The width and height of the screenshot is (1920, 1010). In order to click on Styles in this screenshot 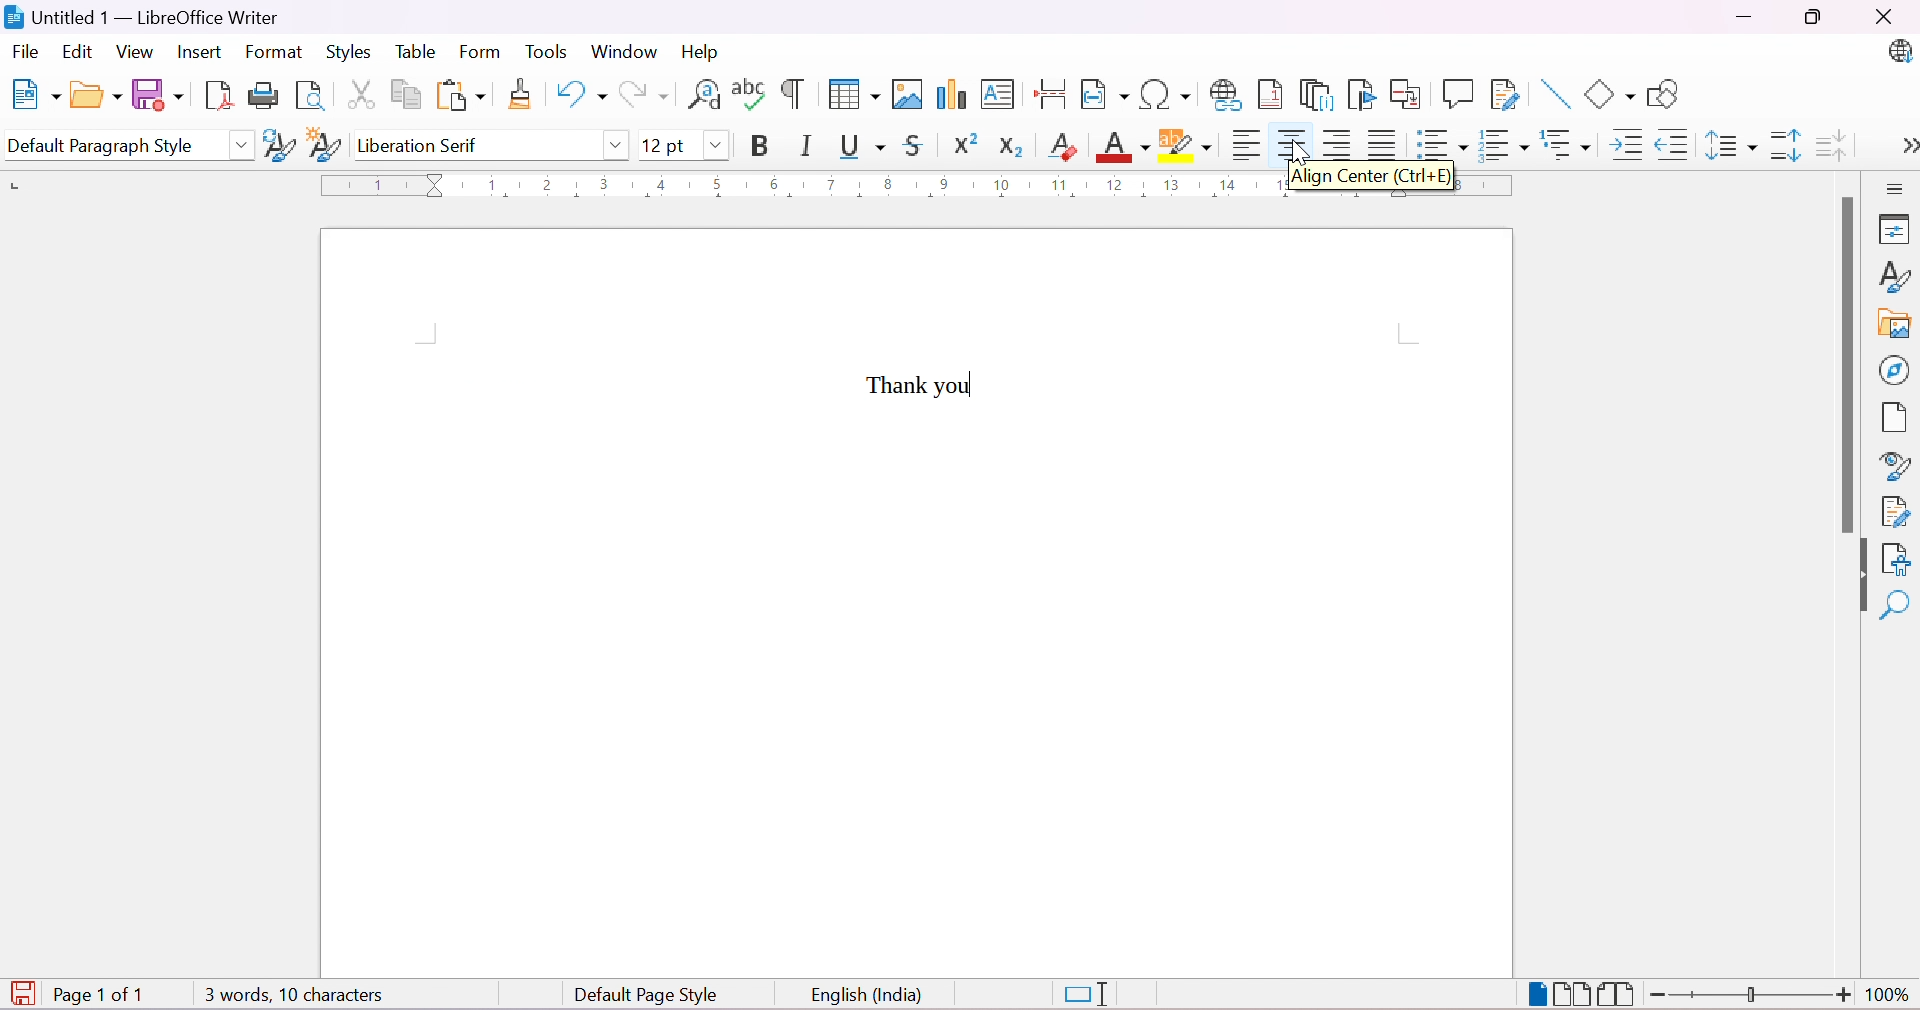, I will do `click(346, 51)`.